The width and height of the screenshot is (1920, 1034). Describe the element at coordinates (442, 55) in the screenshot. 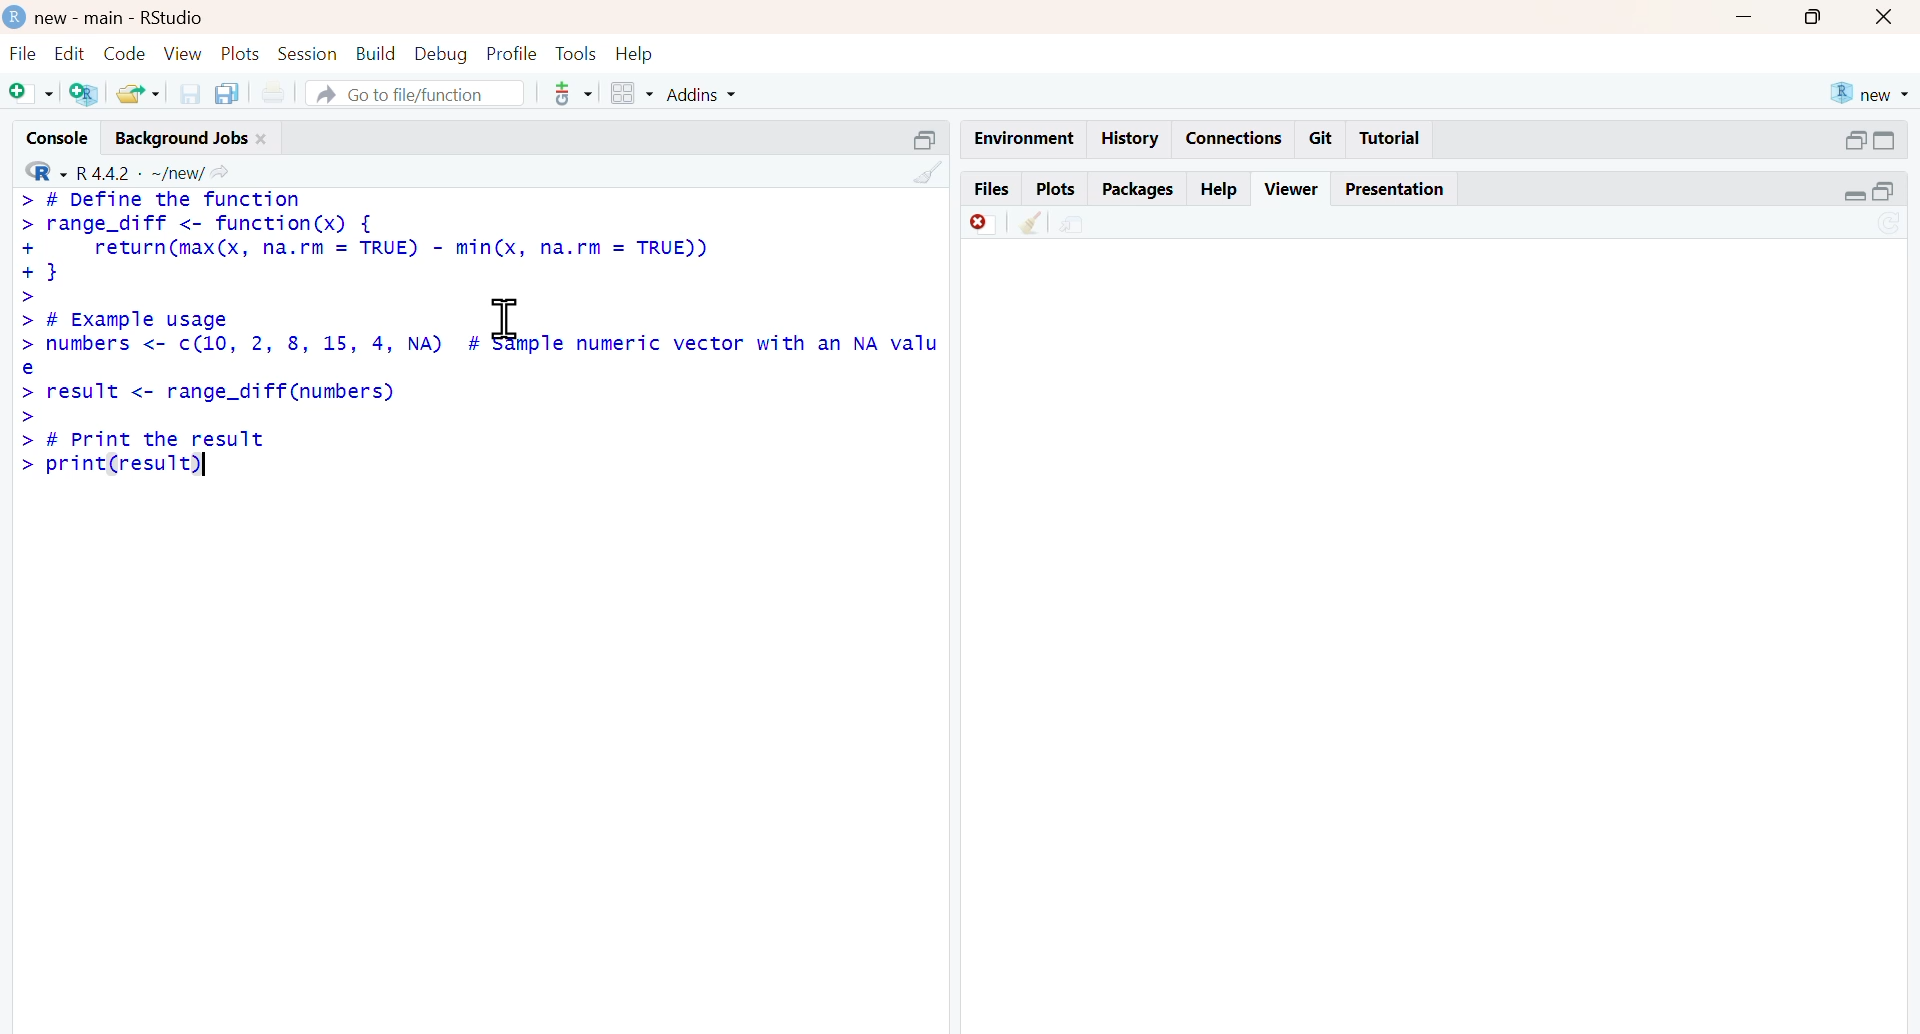

I see `debug` at that location.